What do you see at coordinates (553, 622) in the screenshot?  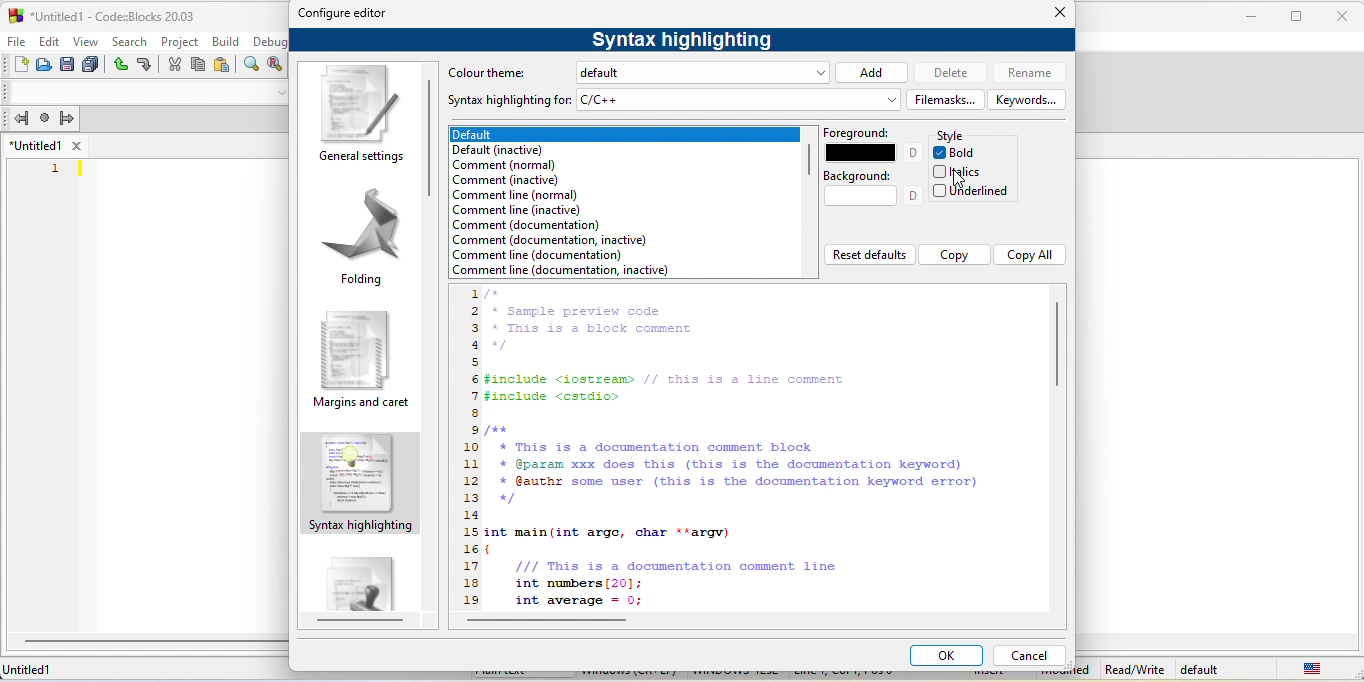 I see `horizontal scroll bar` at bounding box center [553, 622].